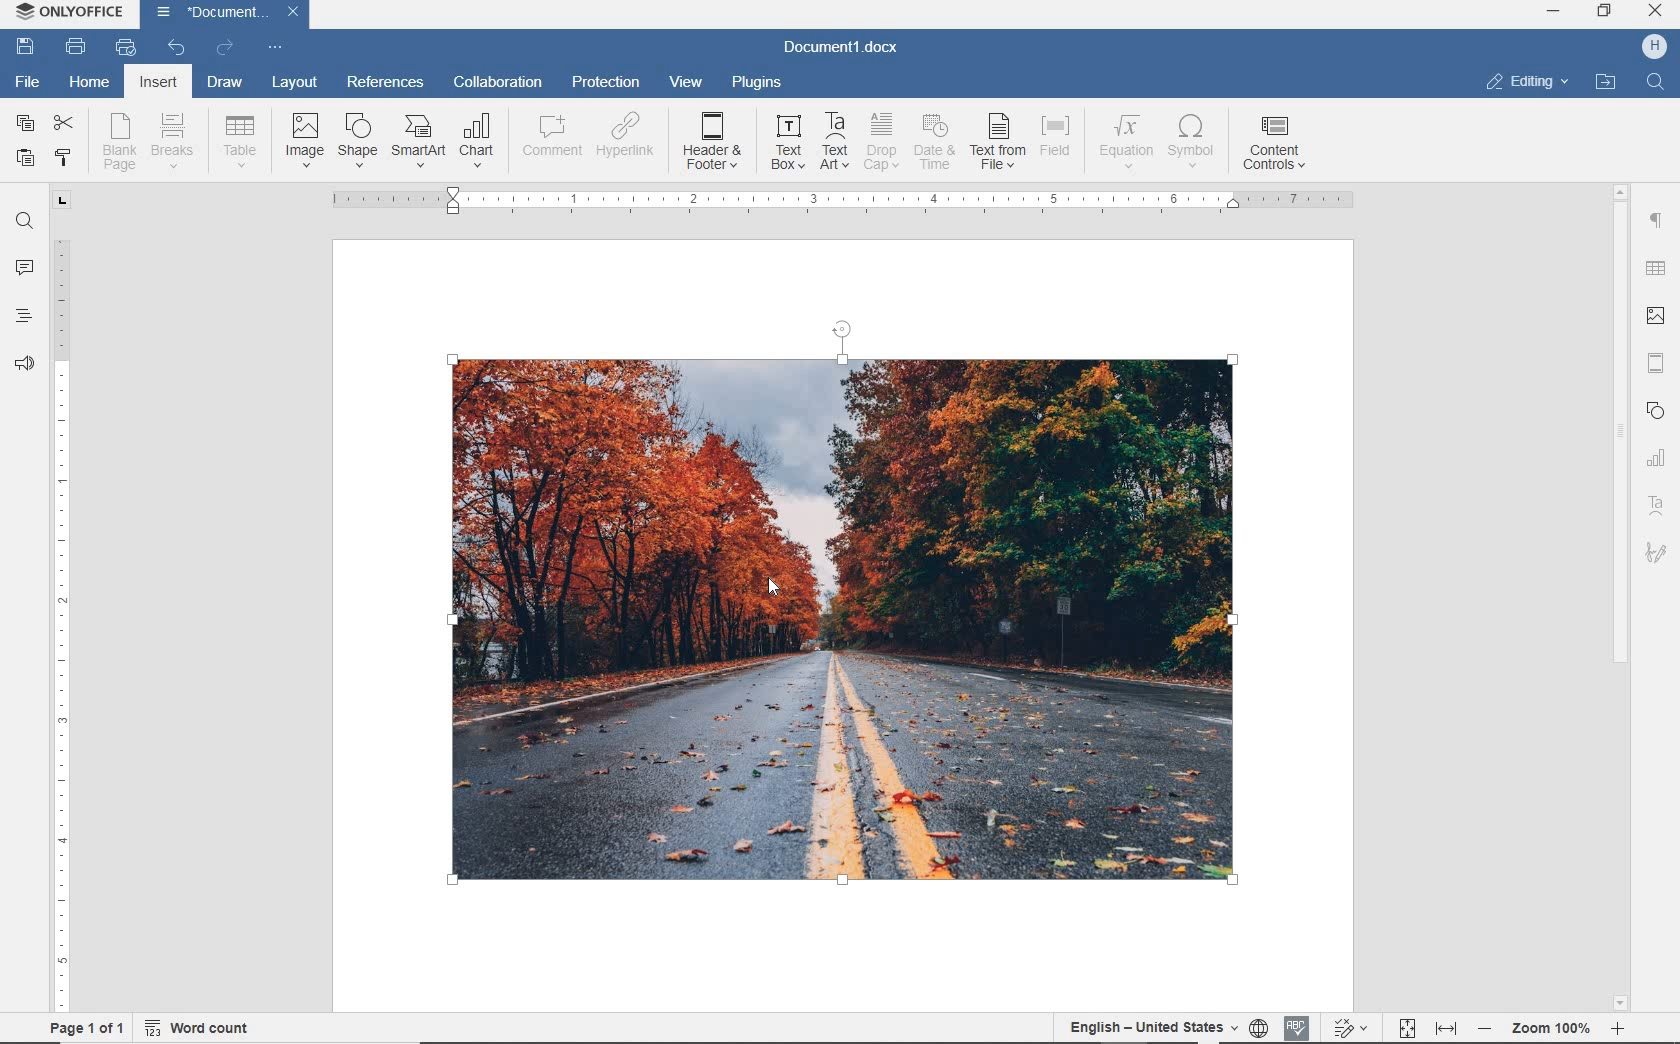  What do you see at coordinates (1619, 598) in the screenshot?
I see `scrollbar` at bounding box center [1619, 598].